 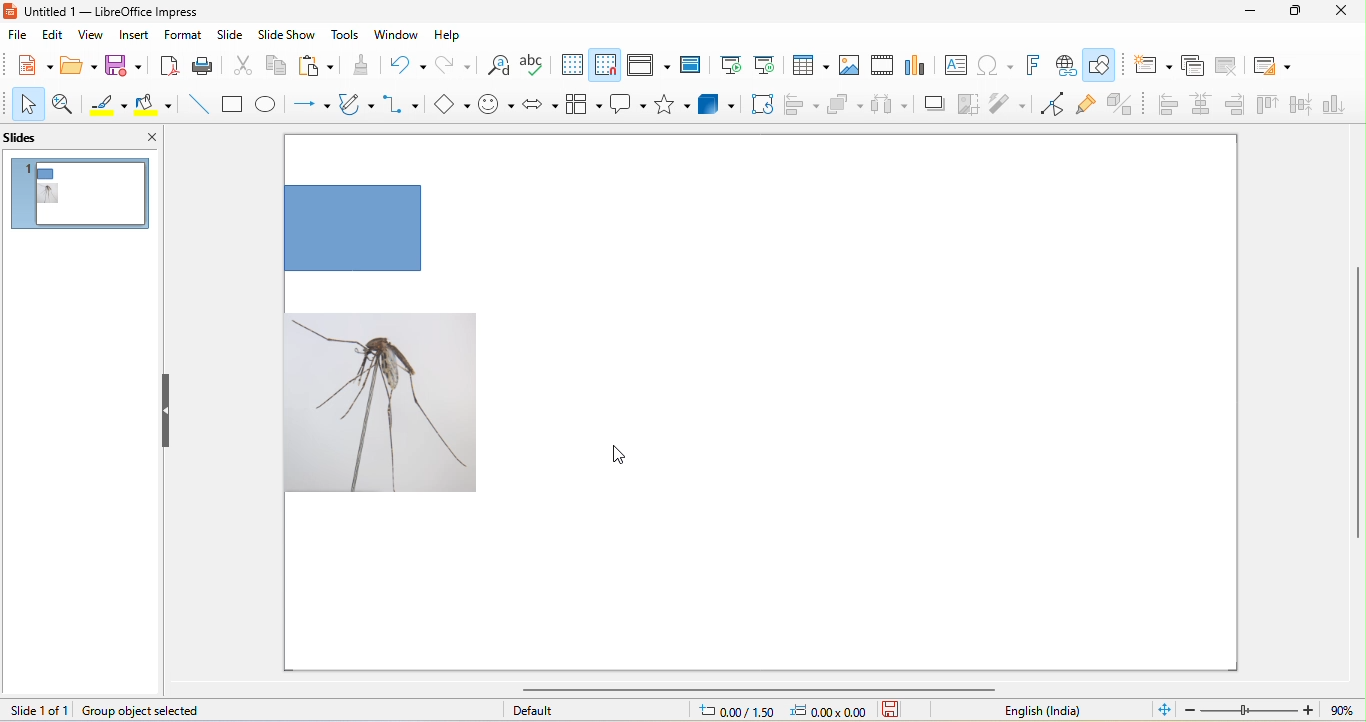 I want to click on connectors, so click(x=402, y=106).